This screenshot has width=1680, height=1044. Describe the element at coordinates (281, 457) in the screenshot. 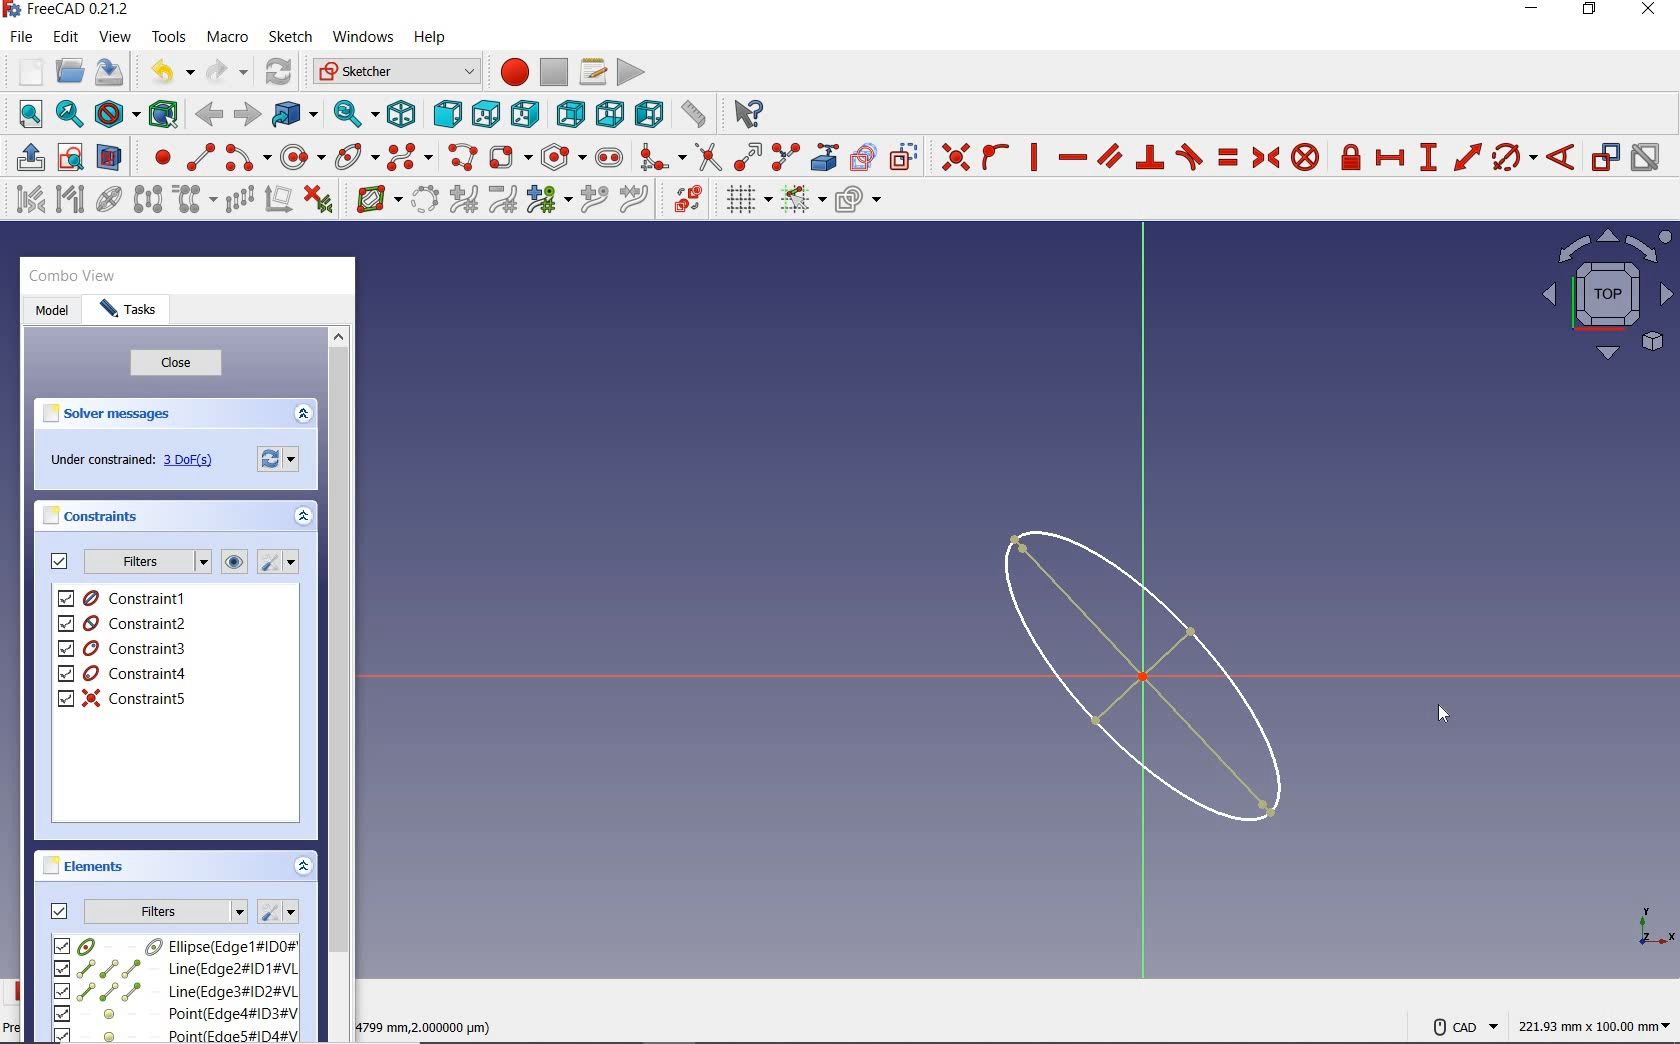

I see `settings` at that location.